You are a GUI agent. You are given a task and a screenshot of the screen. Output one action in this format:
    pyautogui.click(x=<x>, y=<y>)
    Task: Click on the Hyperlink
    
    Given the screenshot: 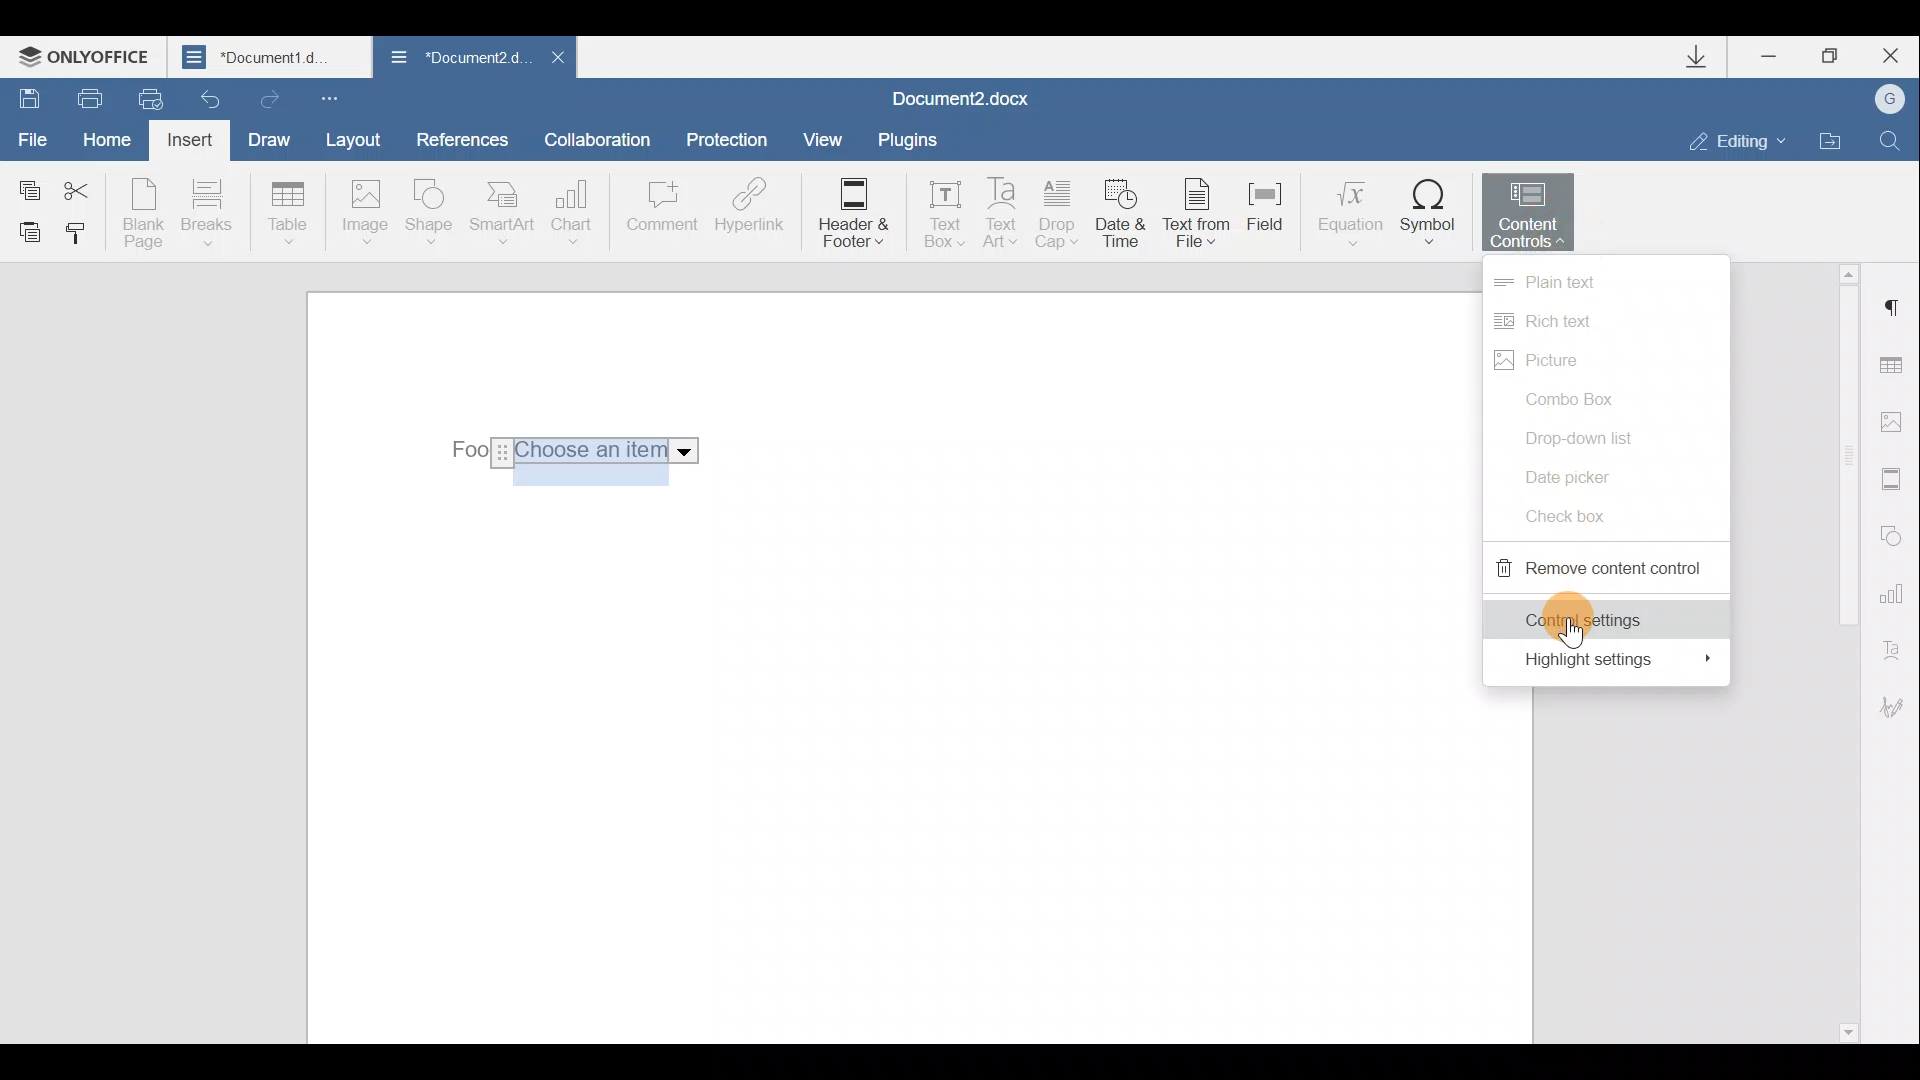 What is the action you would take?
    pyautogui.click(x=745, y=209)
    